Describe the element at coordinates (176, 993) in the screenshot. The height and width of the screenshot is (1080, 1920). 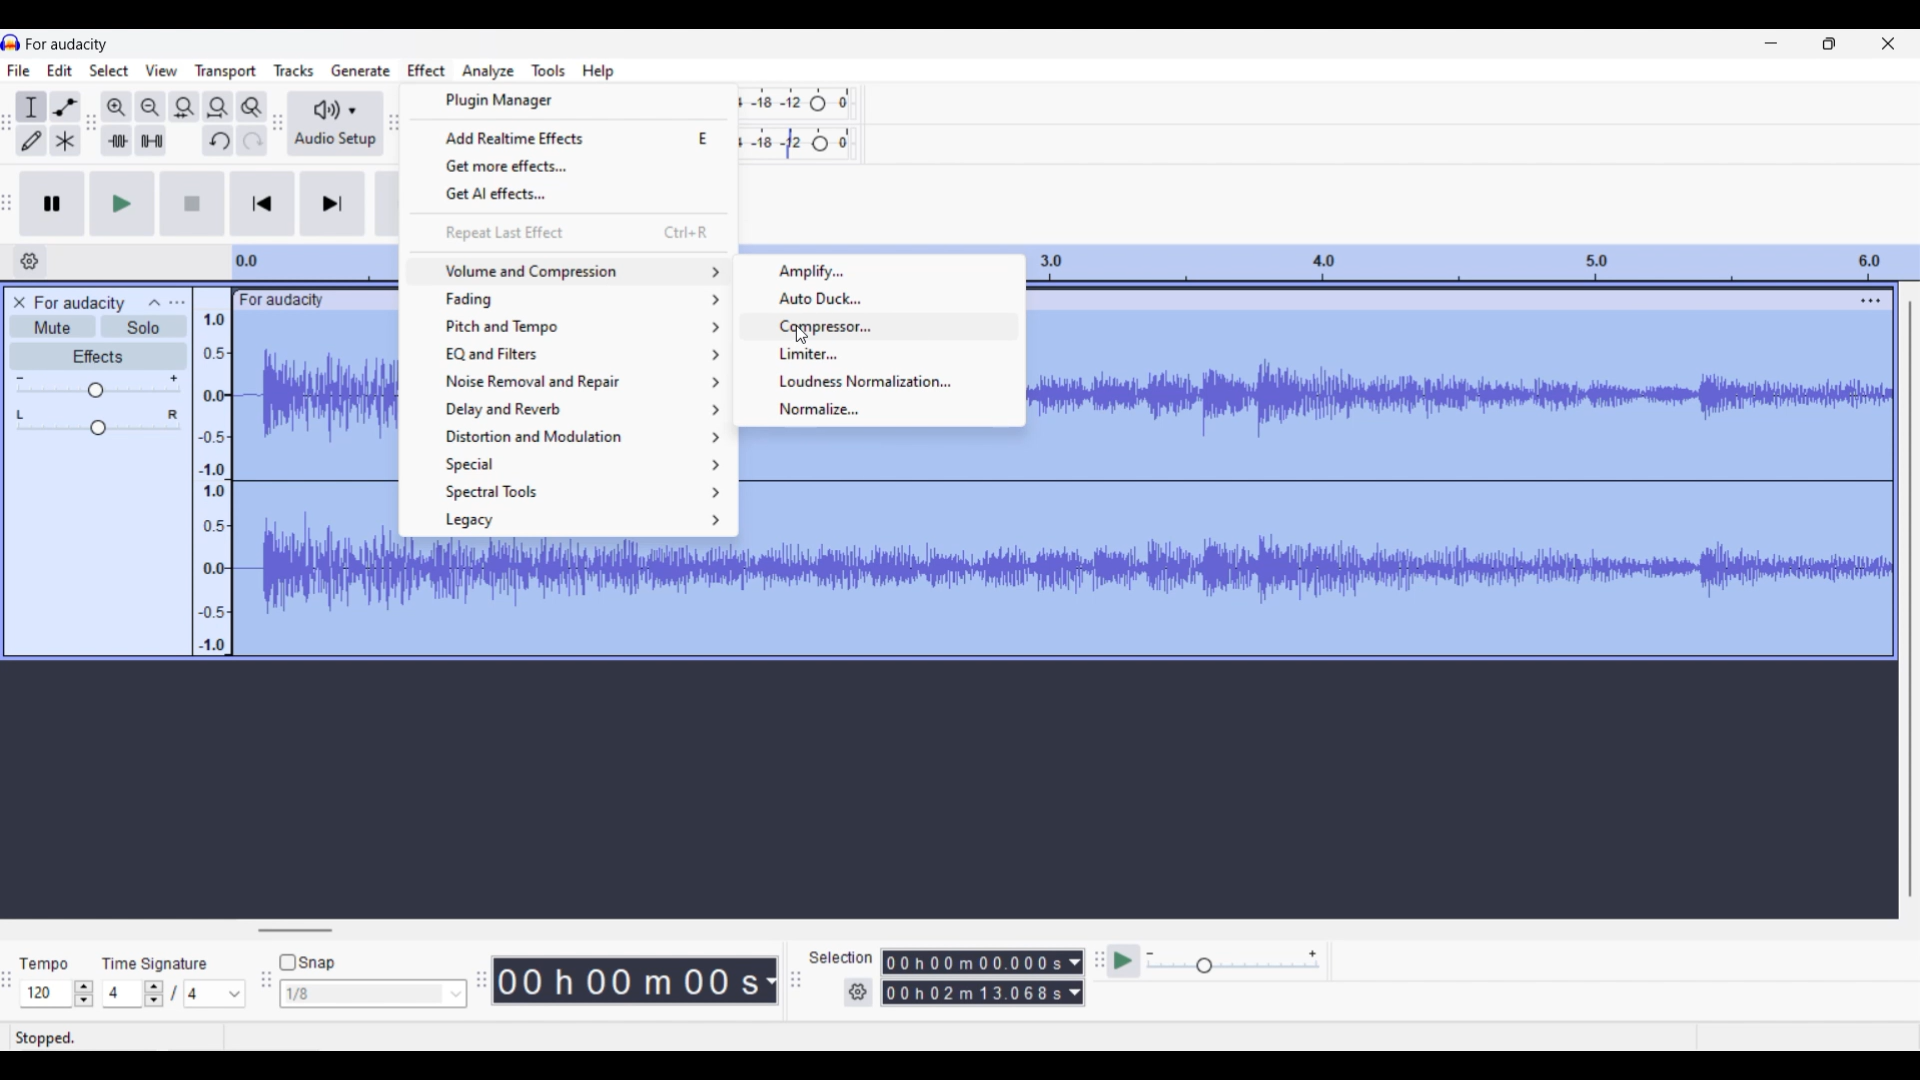
I see `Time signature settings` at that location.